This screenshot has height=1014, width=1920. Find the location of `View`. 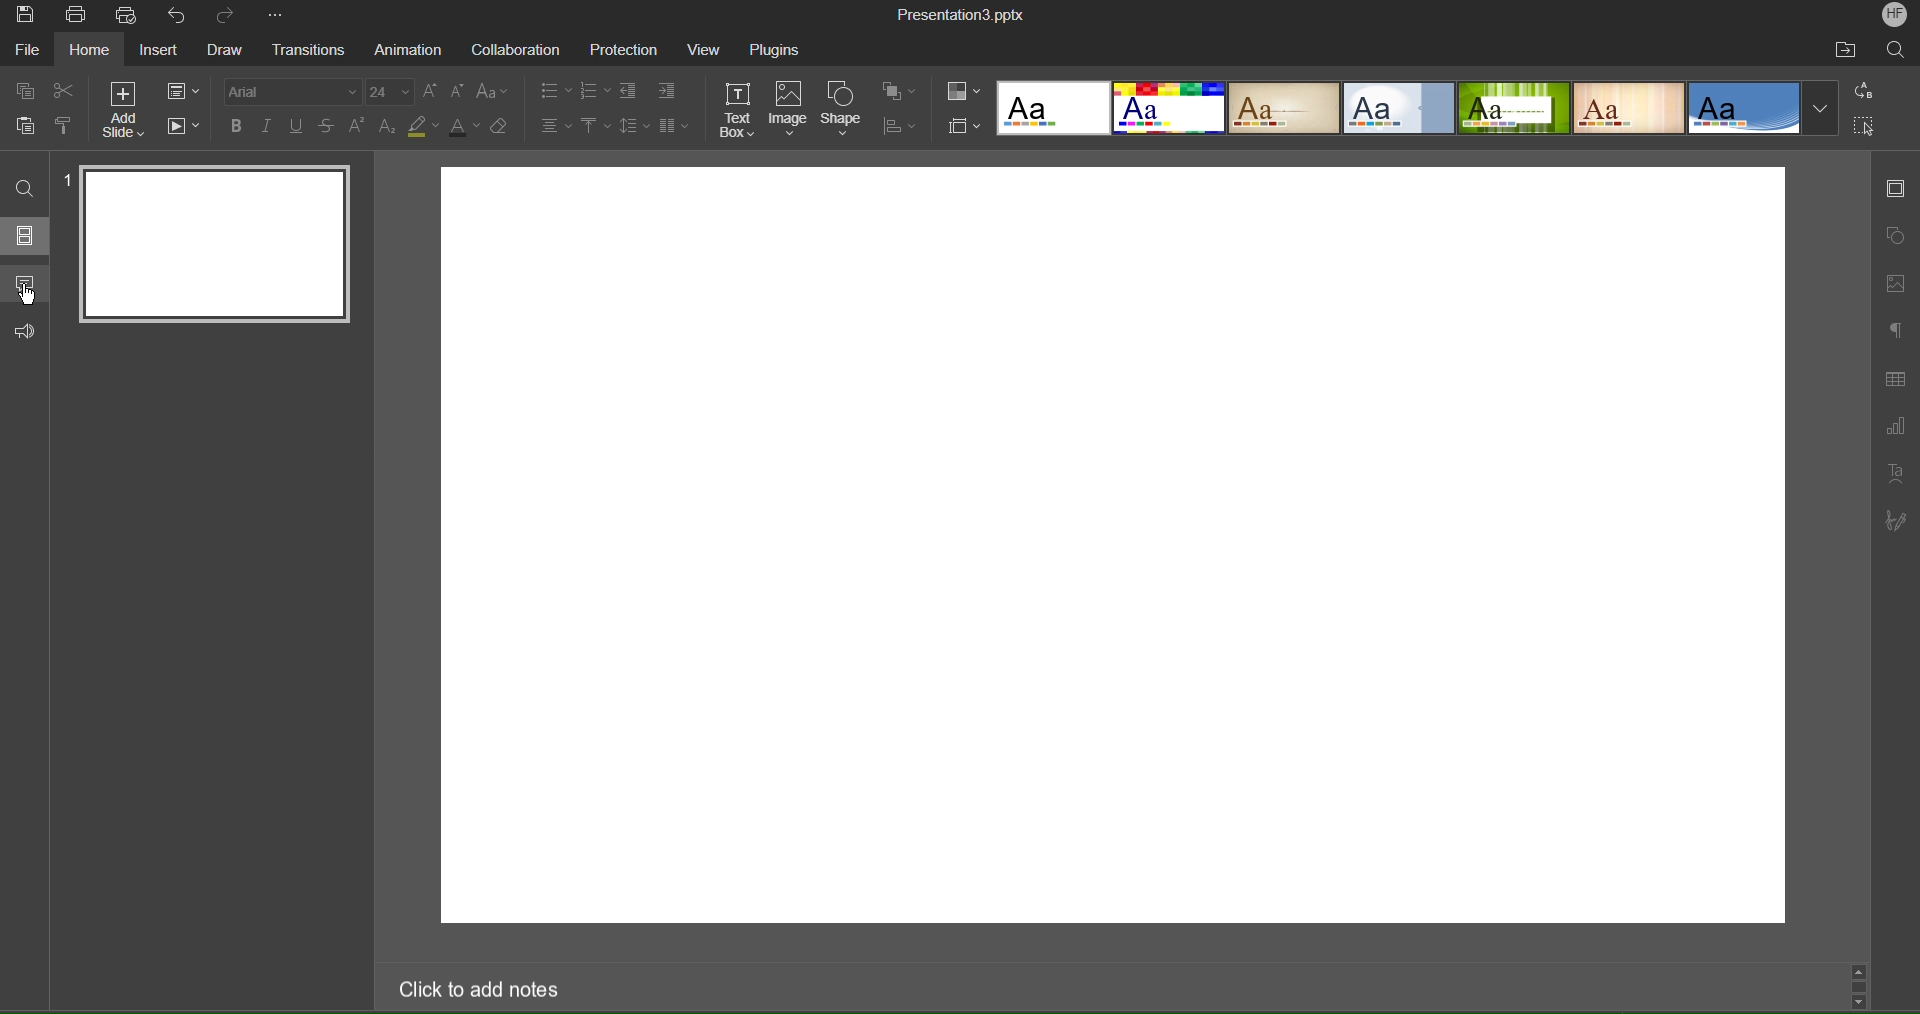

View is located at coordinates (709, 49).